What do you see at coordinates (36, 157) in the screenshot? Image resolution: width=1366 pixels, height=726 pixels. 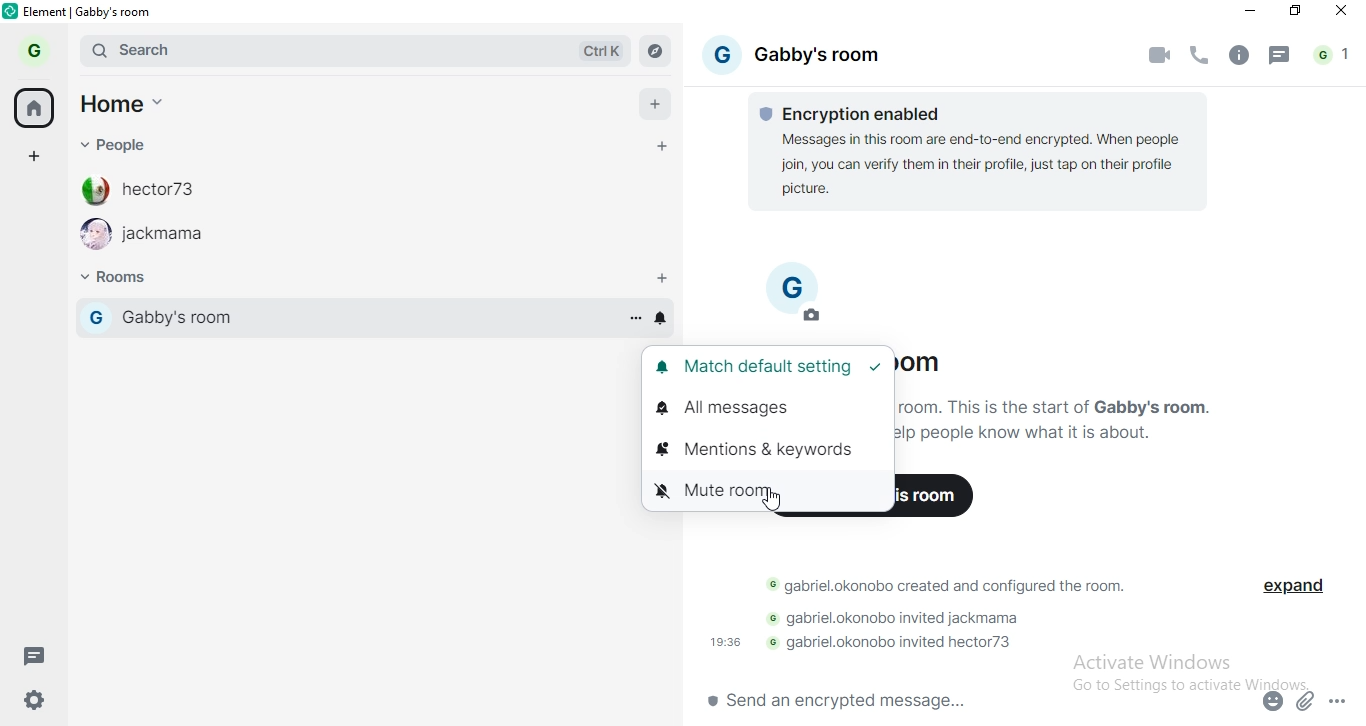 I see `add space` at bounding box center [36, 157].